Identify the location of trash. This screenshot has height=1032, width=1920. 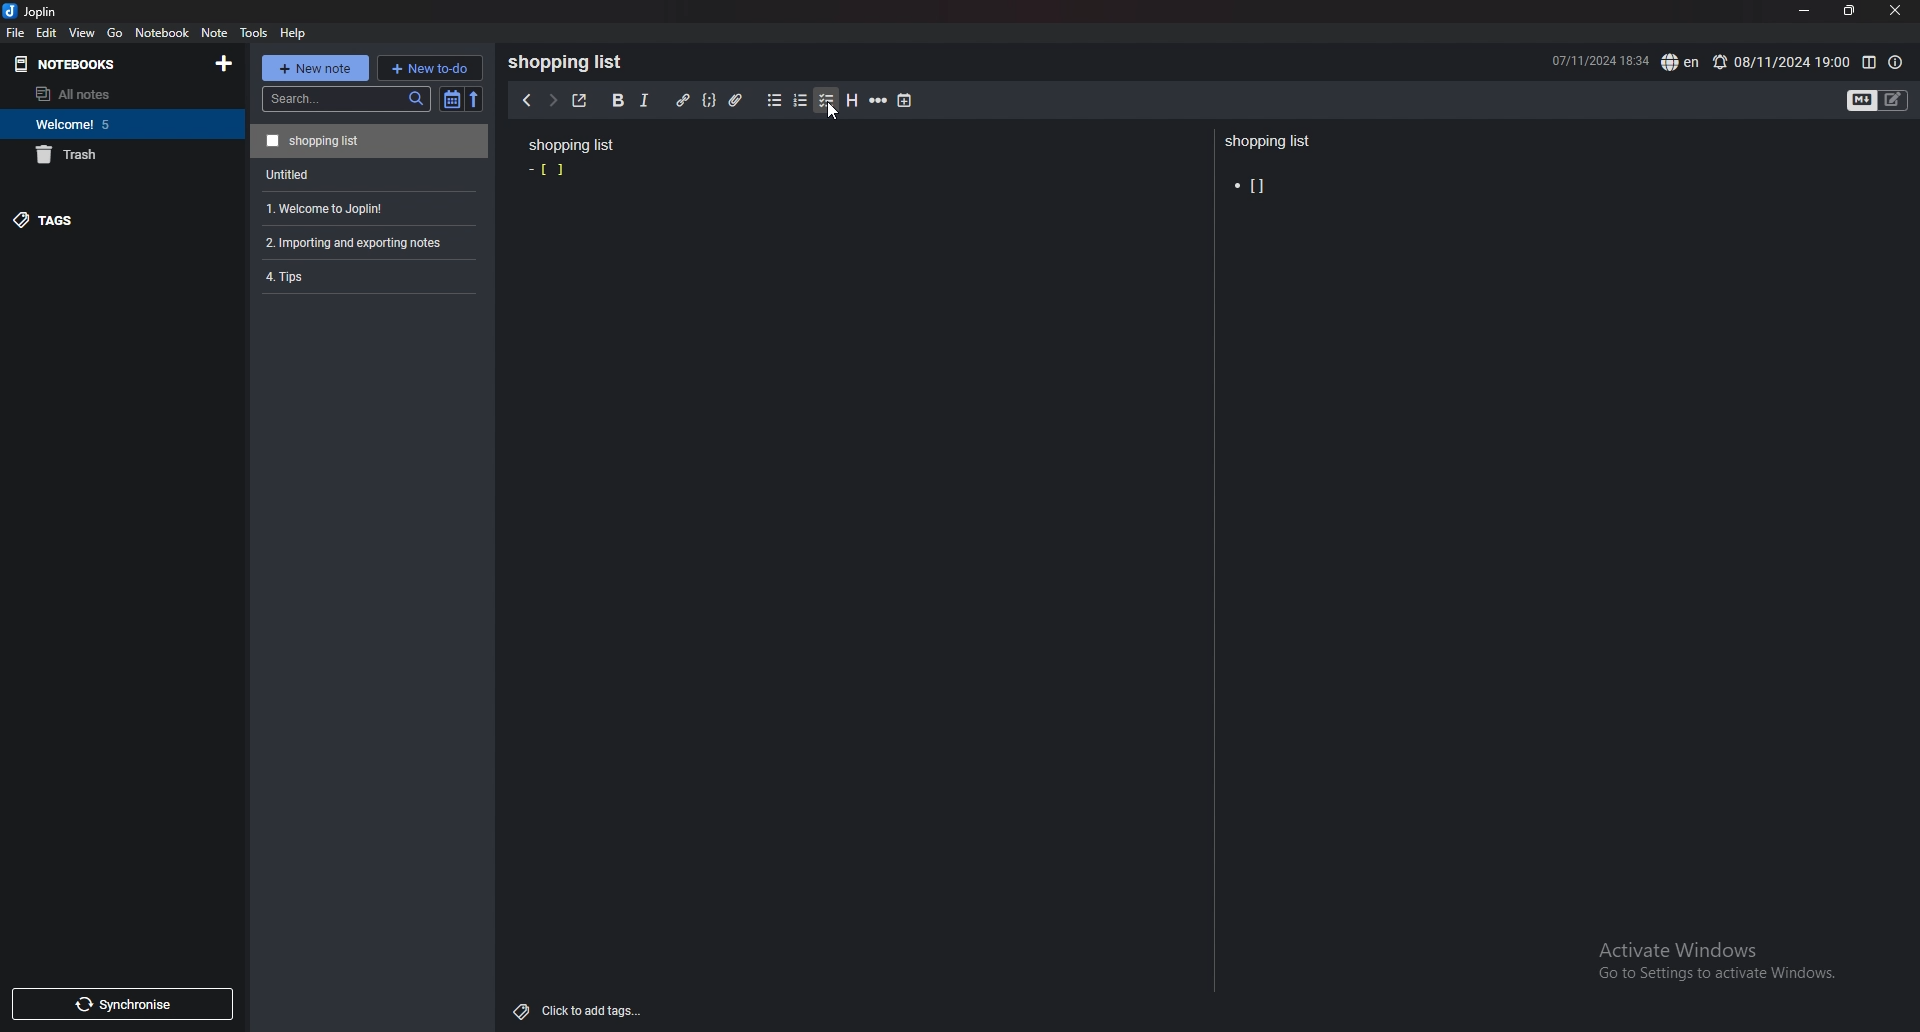
(118, 154).